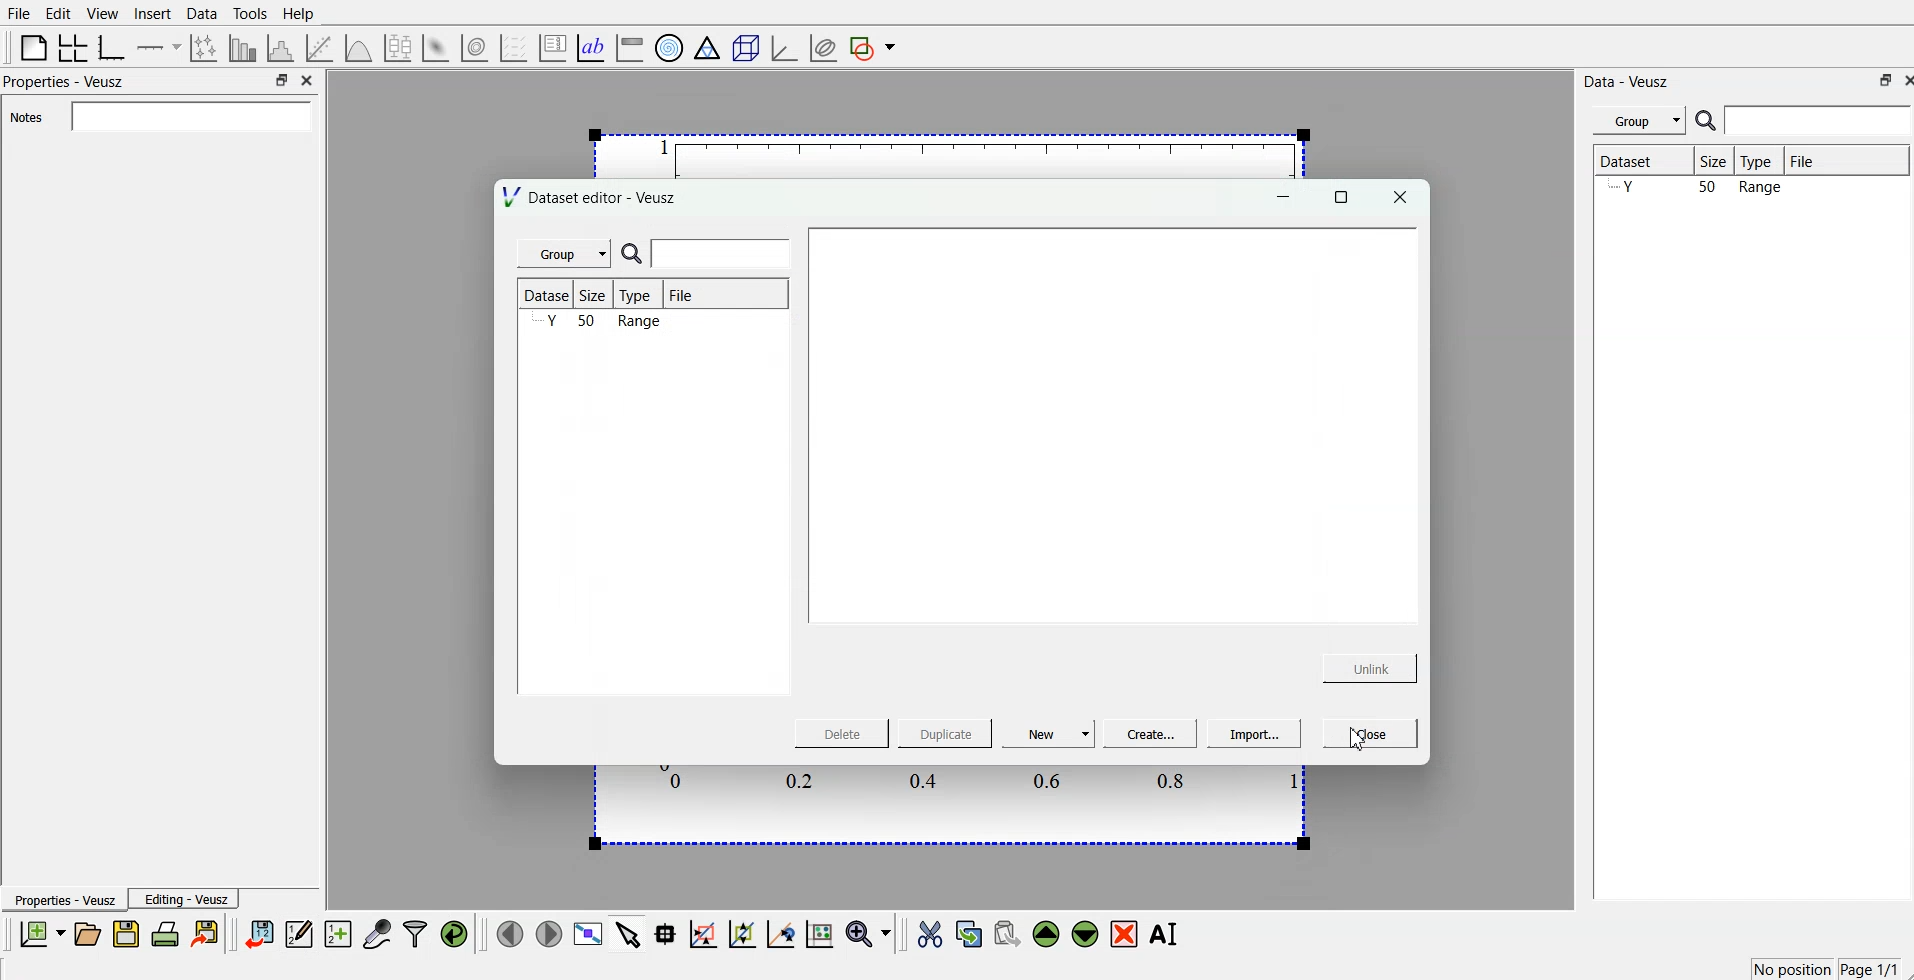 The image size is (1914, 980). I want to click on 3d scenes, so click(743, 44).